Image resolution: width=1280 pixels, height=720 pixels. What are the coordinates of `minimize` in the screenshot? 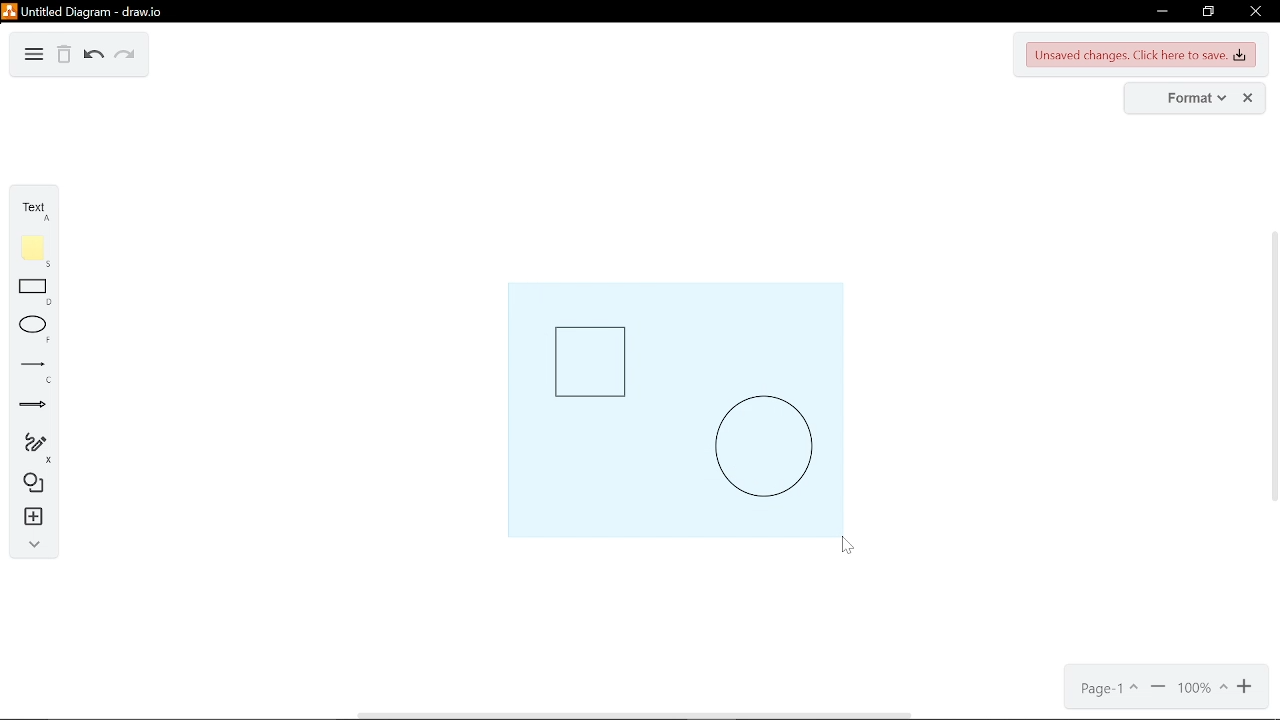 It's located at (1161, 13).